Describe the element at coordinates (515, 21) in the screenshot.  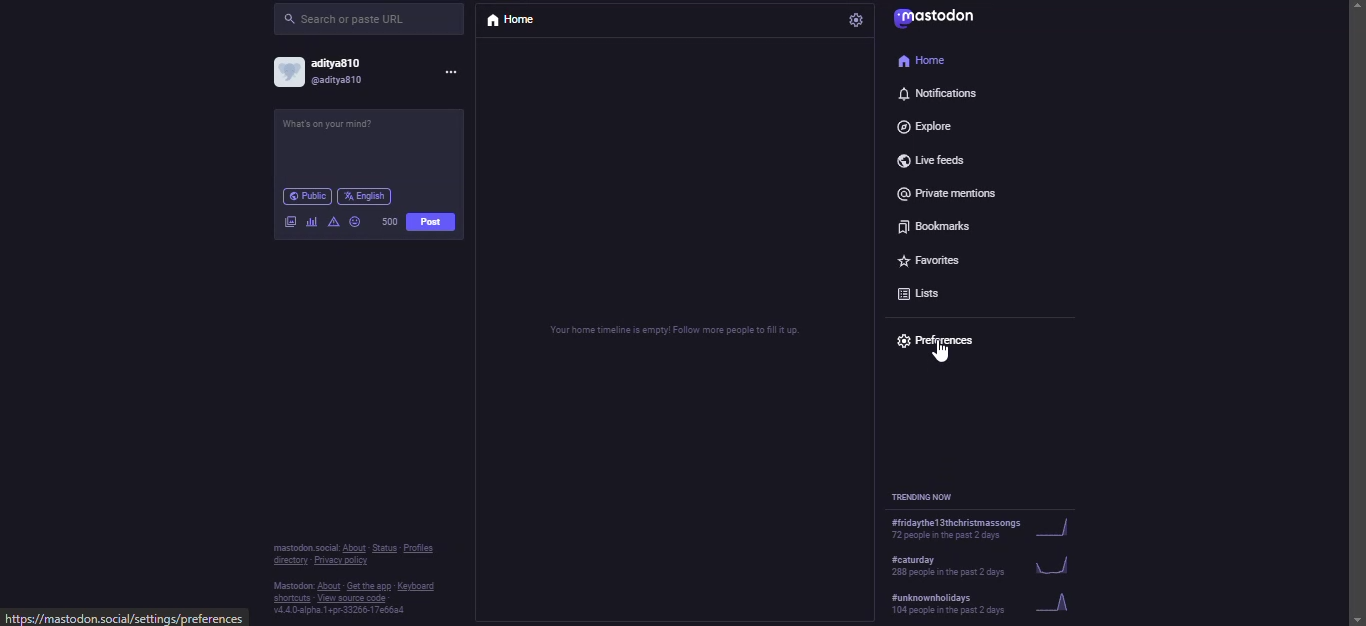
I see `home` at that location.